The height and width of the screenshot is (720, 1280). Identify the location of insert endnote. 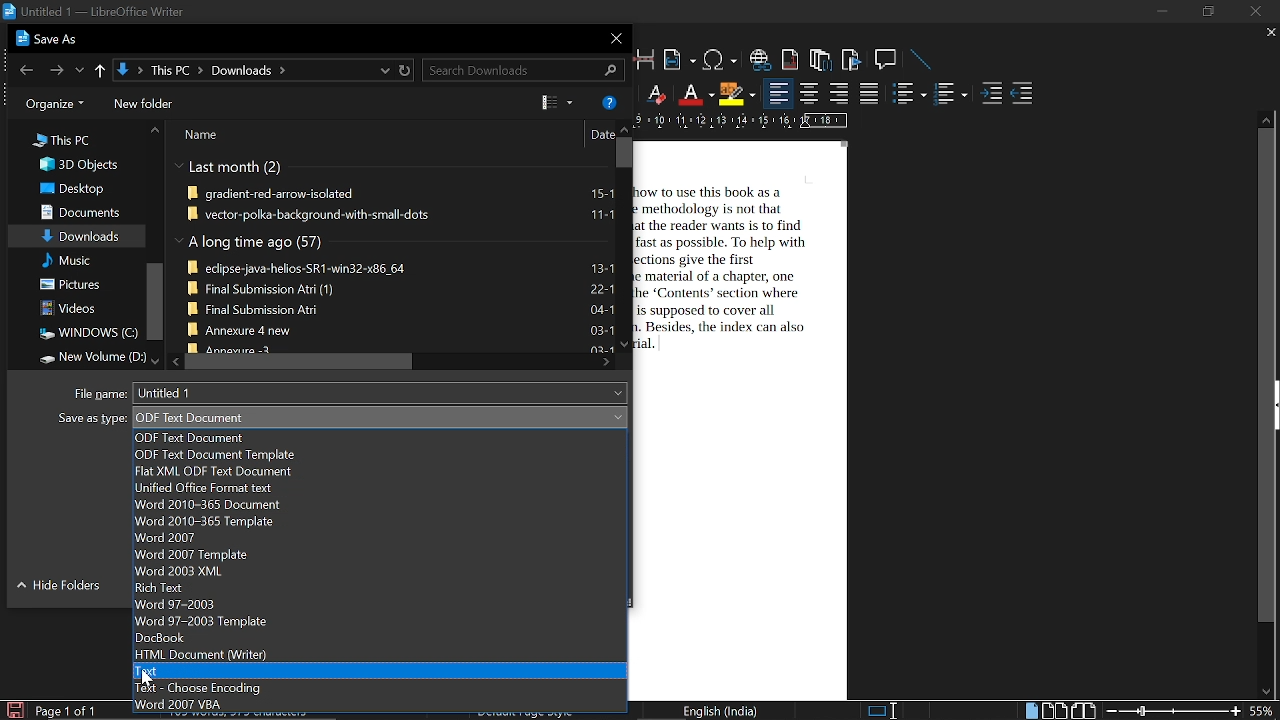
(820, 58).